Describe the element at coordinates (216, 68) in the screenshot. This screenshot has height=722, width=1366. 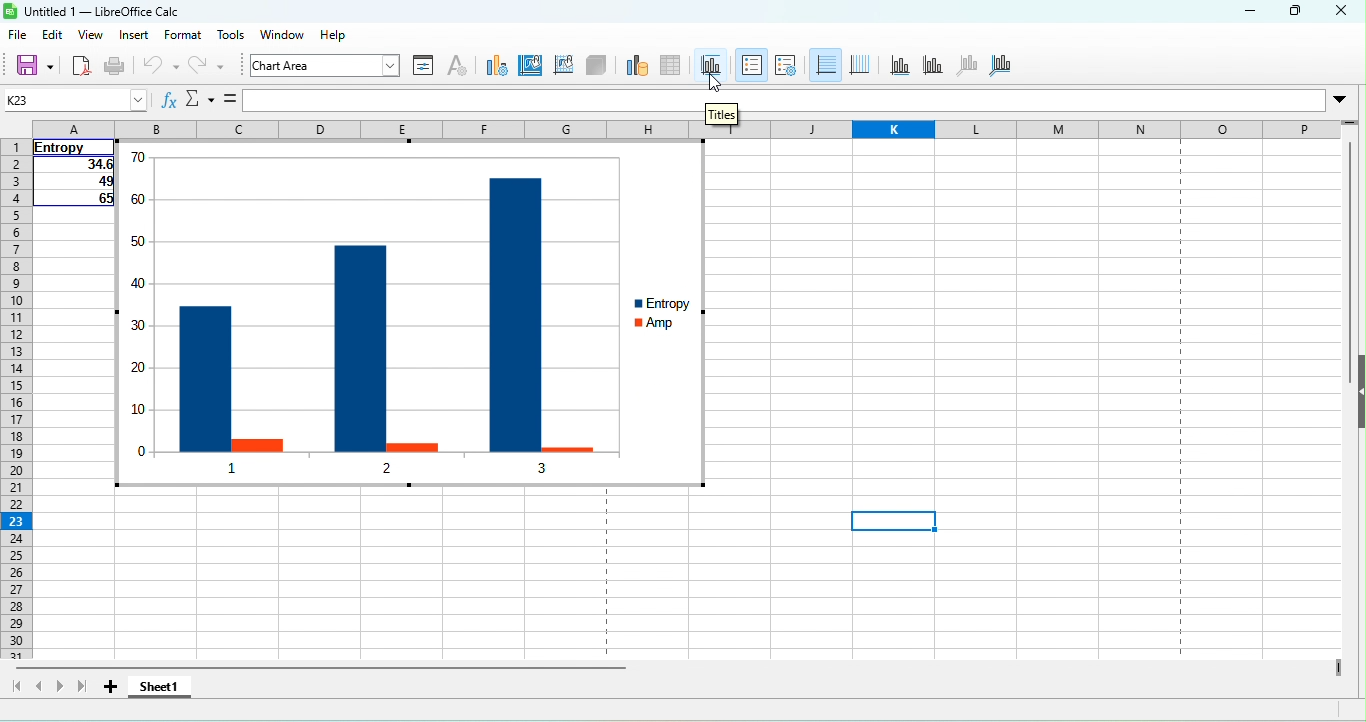
I see `redo` at that location.